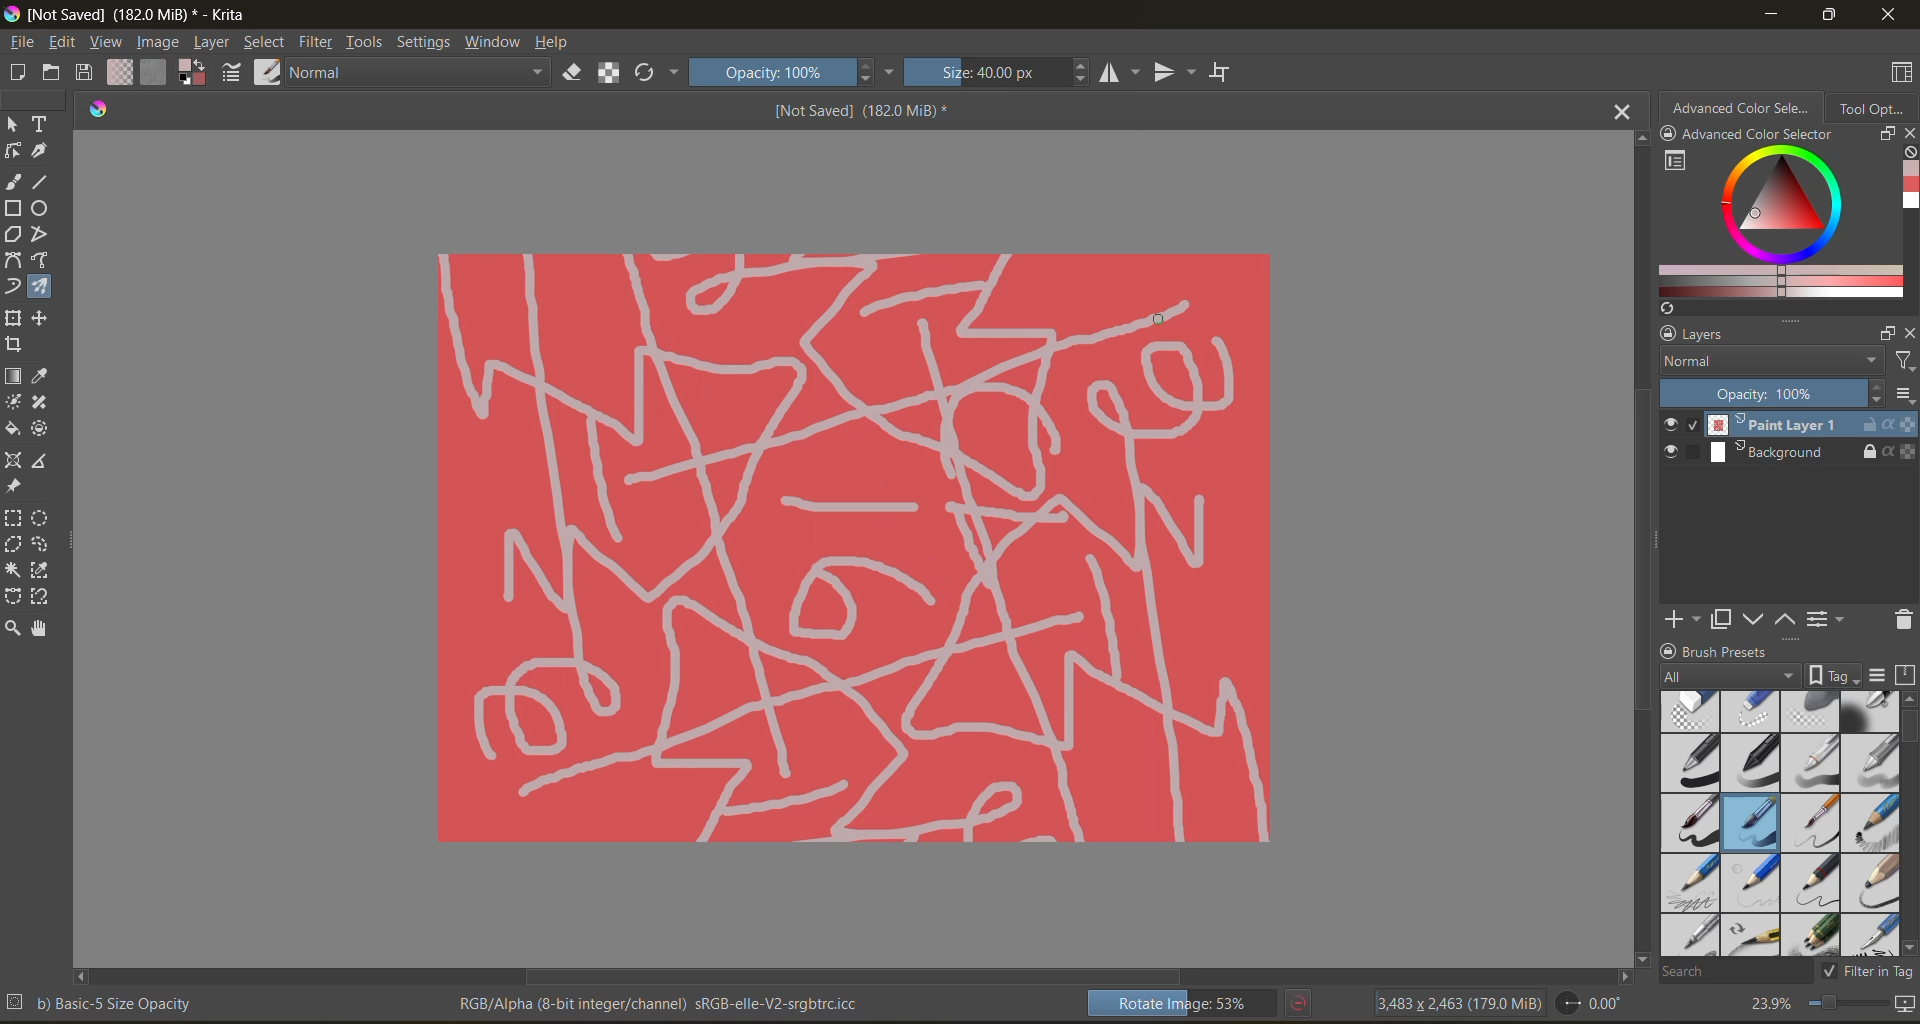 The height and width of the screenshot is (1024, 1920). I want to click on mask down, so click(1753, 620).